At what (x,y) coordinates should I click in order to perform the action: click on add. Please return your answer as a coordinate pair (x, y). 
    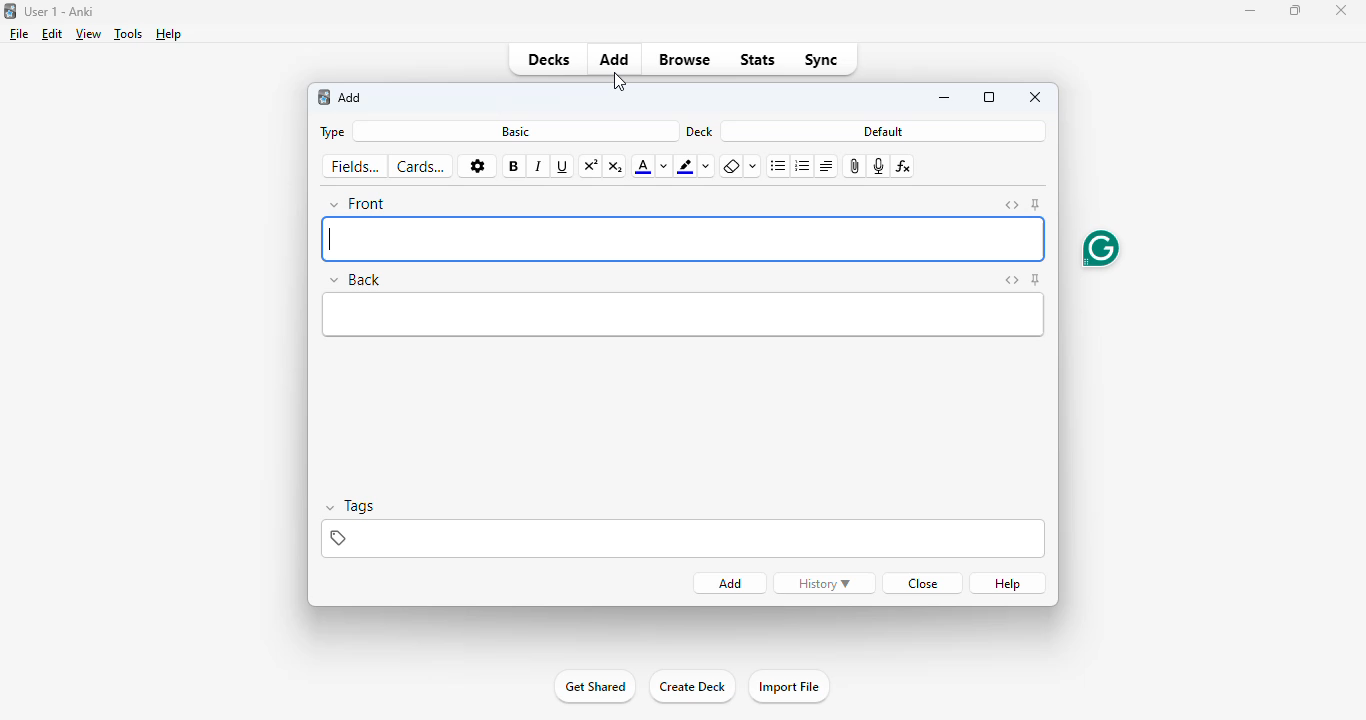
    Looking at the image, I should click on (351, 98).